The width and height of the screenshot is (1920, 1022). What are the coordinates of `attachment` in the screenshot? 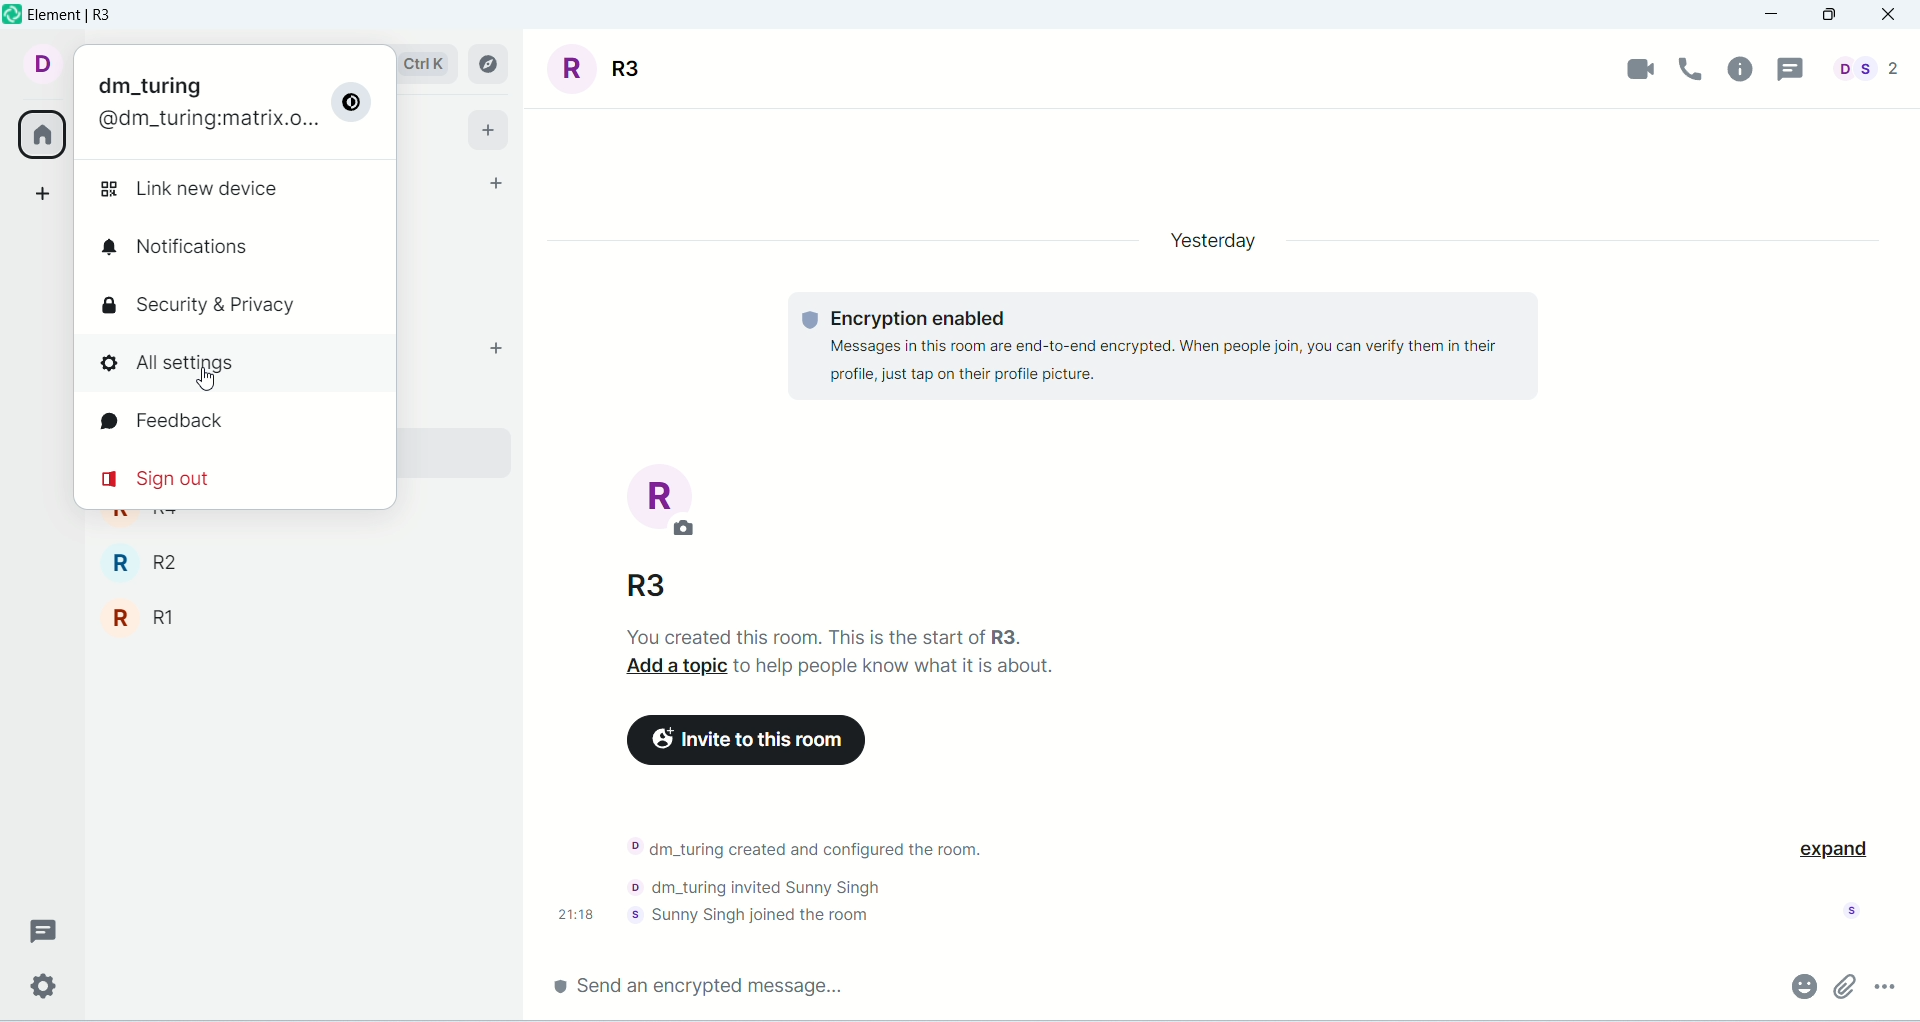 It's located at (1846, 986).